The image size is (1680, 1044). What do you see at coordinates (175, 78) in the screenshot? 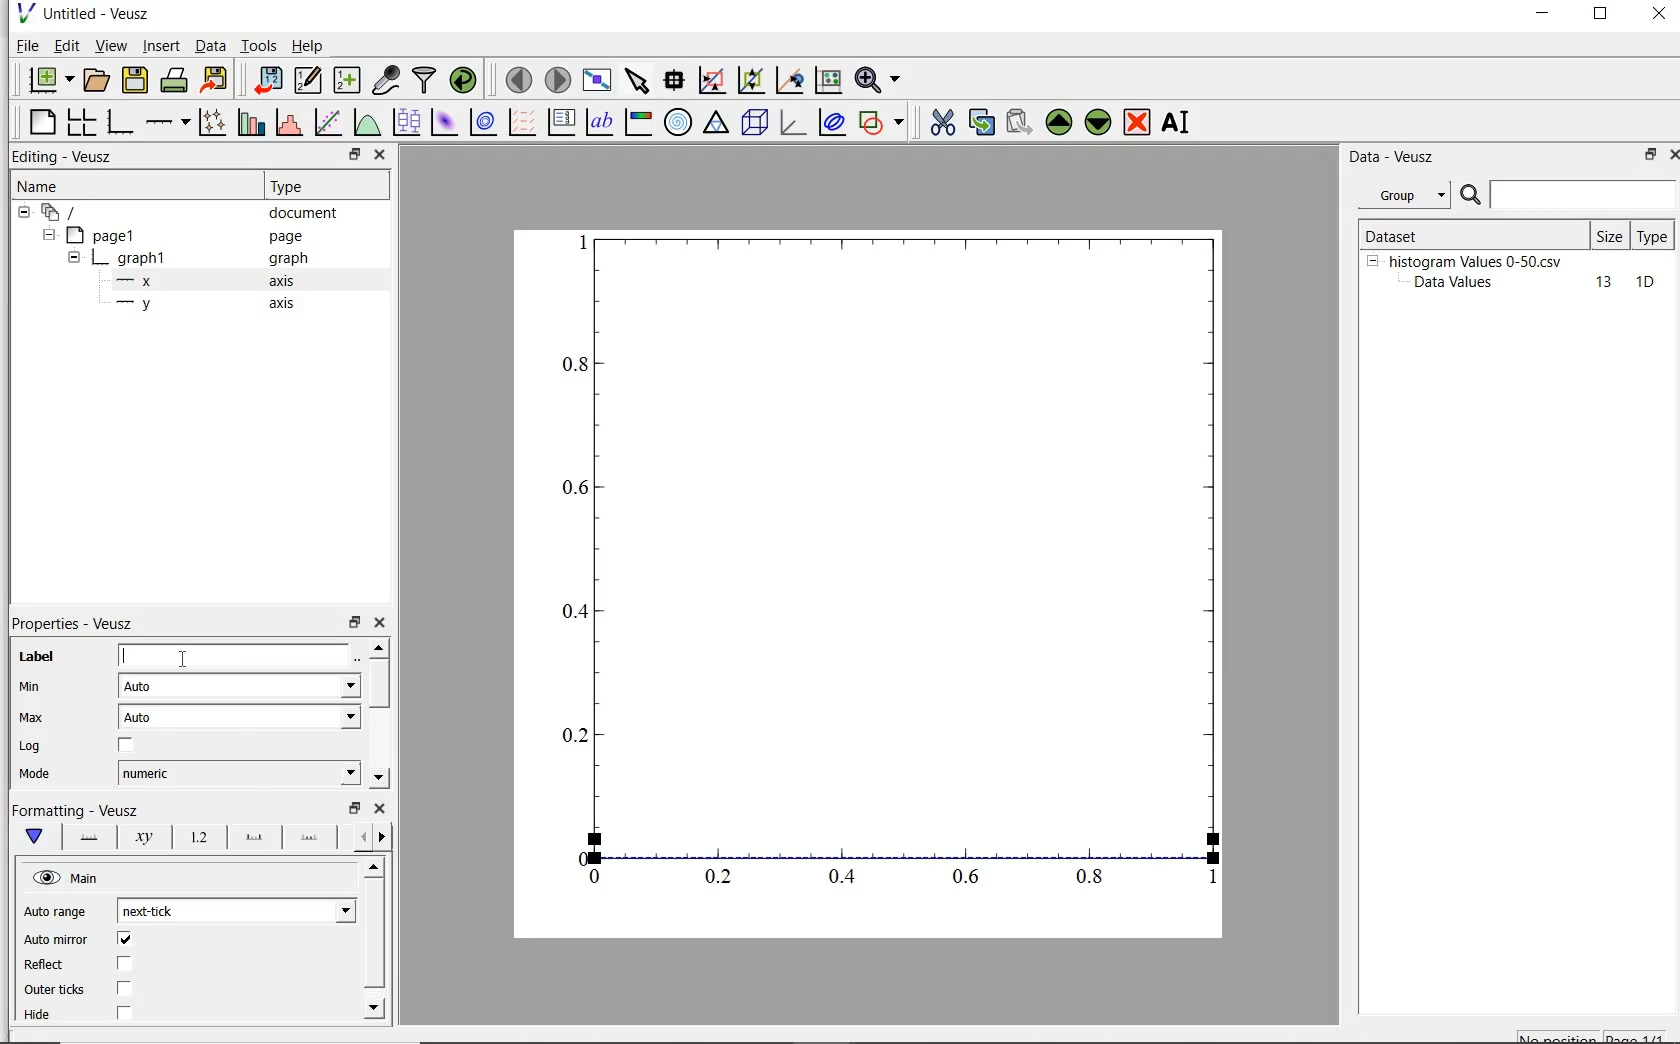
I see `print the document` at bounding box center [175, 78].